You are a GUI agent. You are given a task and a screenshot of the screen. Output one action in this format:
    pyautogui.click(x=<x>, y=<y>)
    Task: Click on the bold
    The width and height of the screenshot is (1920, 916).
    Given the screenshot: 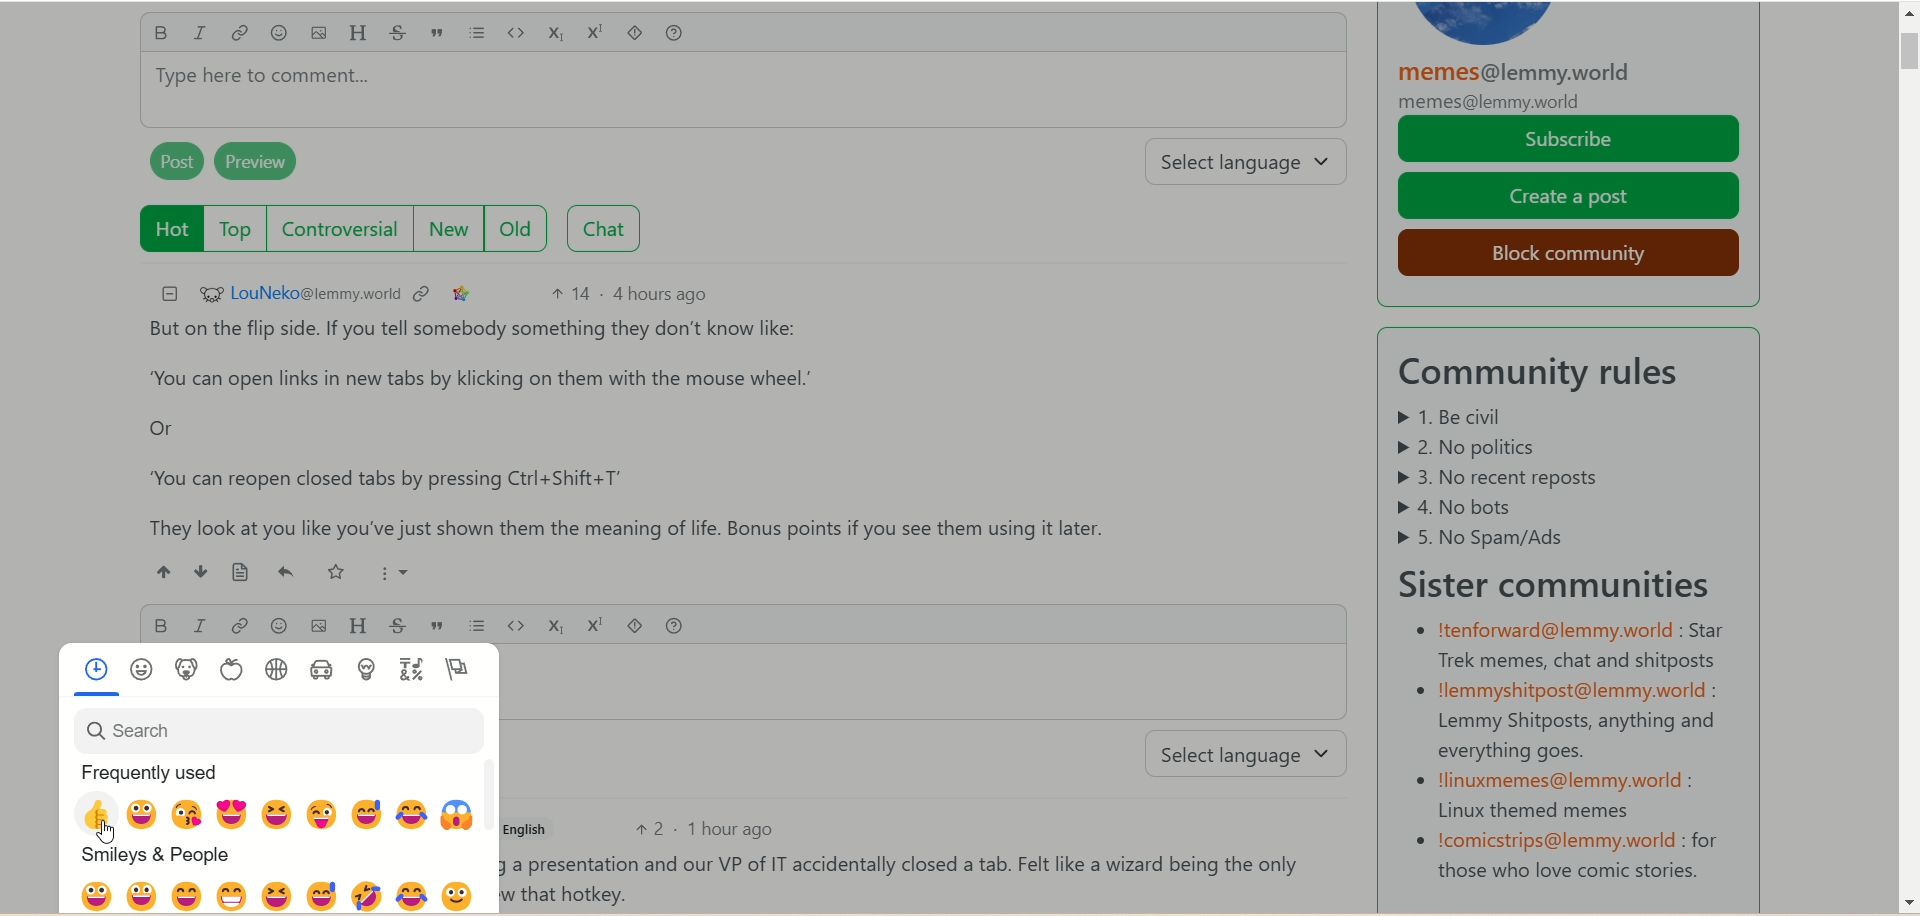 What is the action you would take?
    pyautogui.click(x=159, y=36)
    